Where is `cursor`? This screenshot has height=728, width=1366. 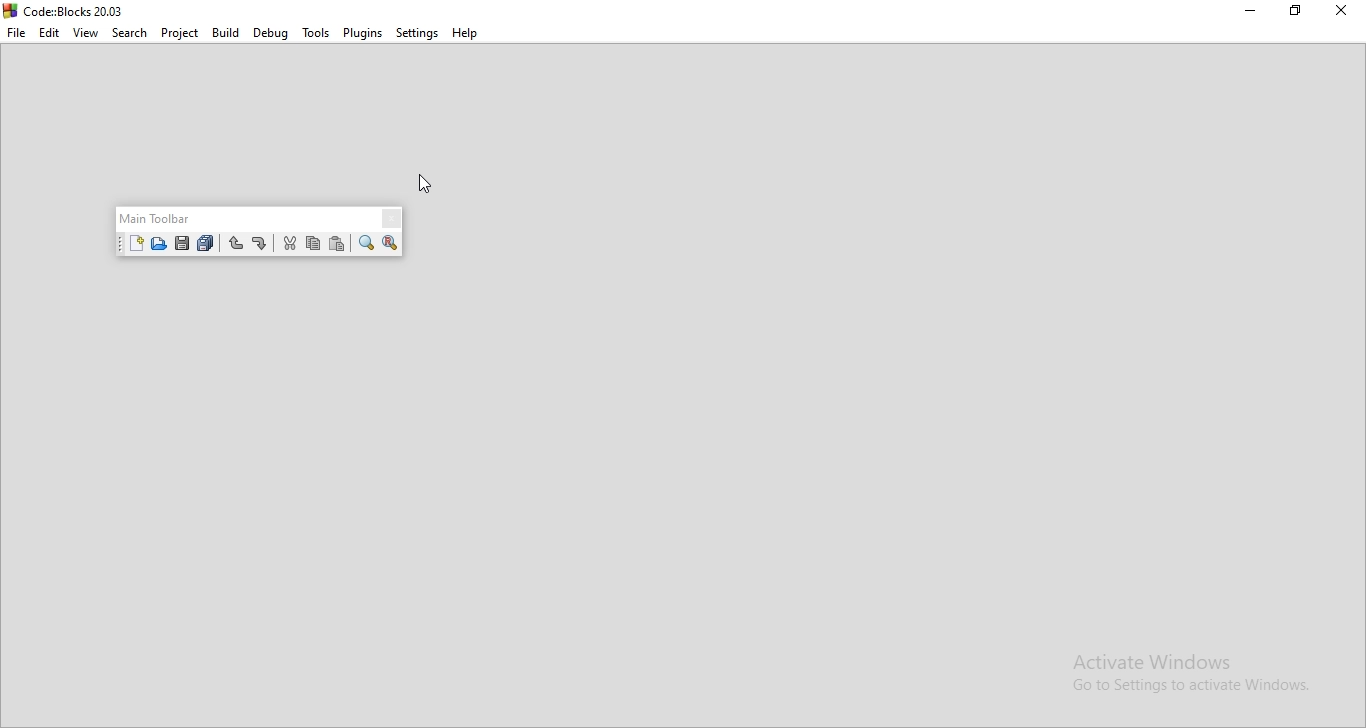
cursor is located at coordinates (425, 183).